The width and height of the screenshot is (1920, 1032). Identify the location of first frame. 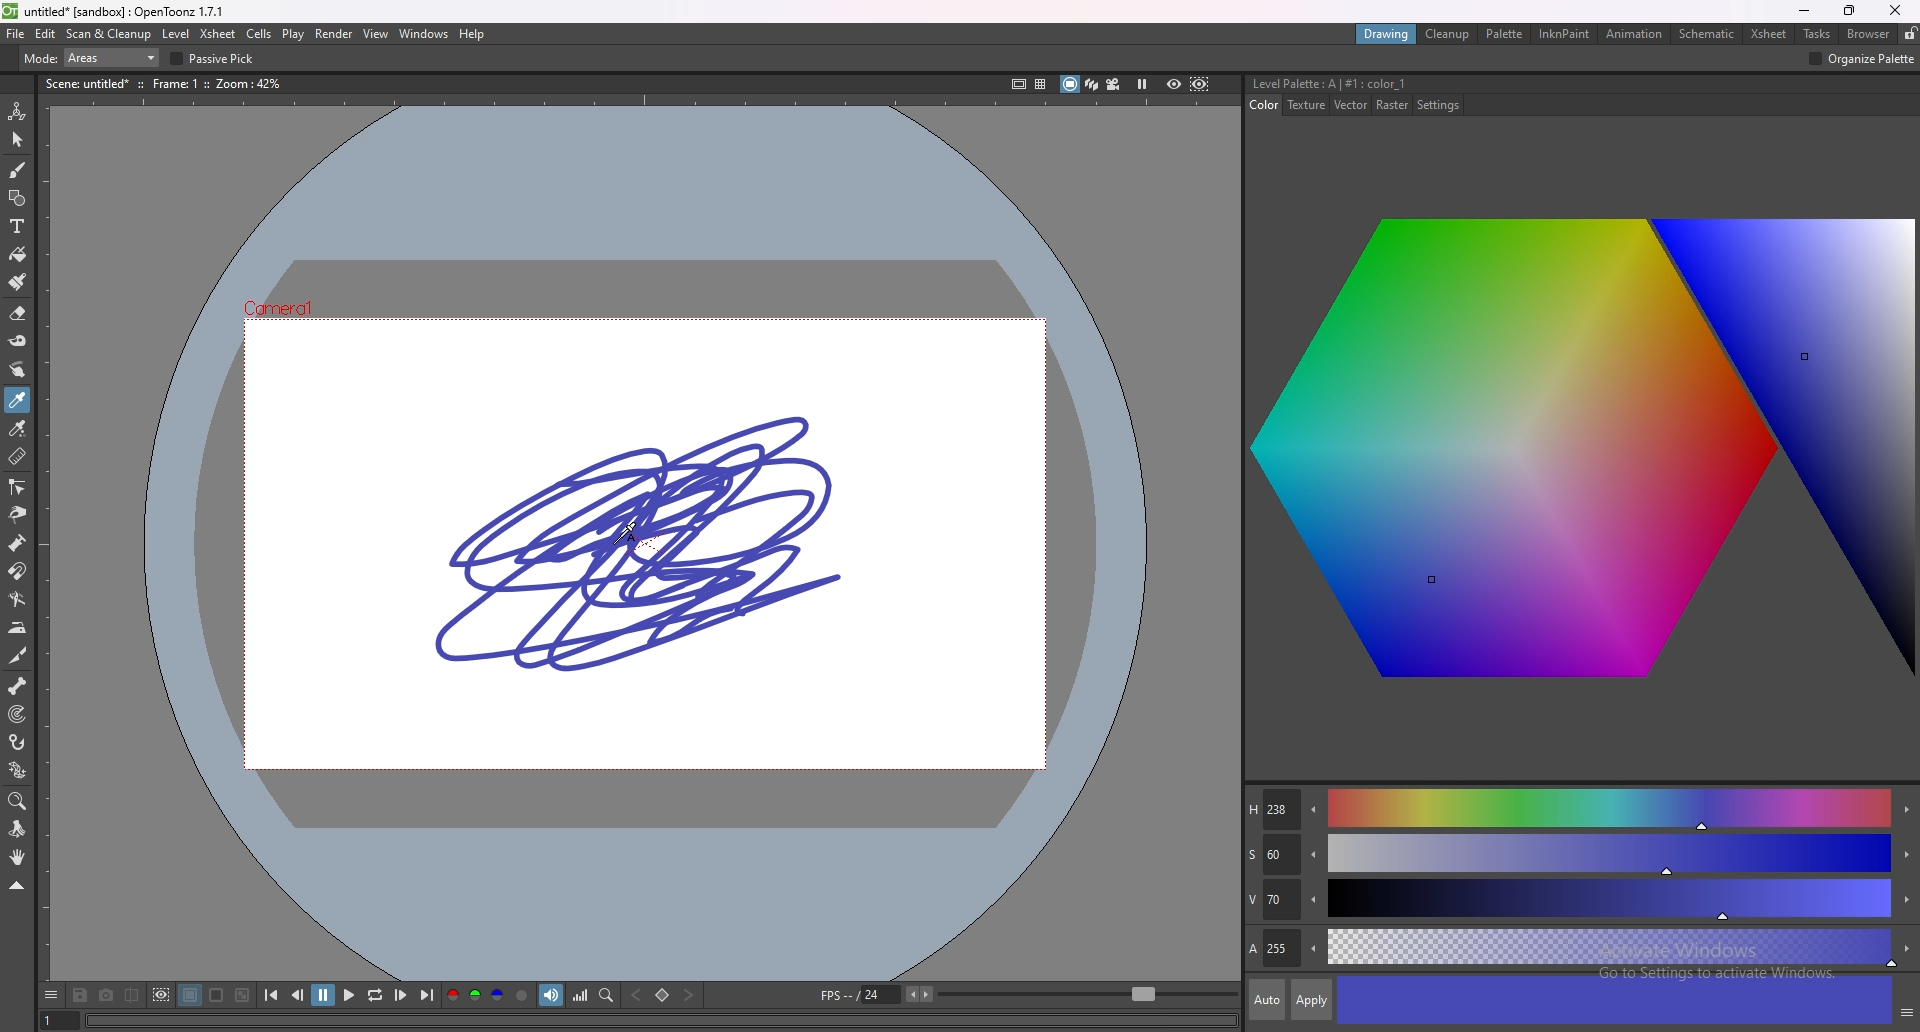
(272, 995).